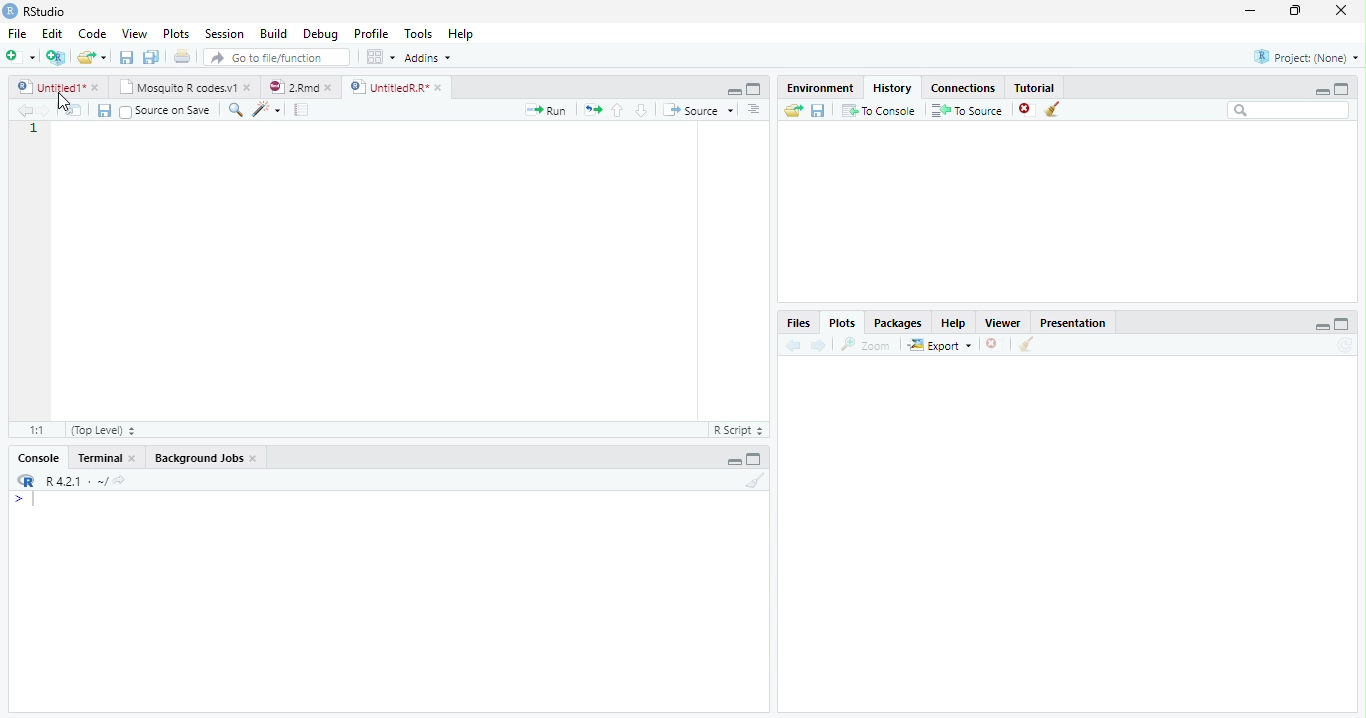 Image resolution: width=1366 pixels, height=718 pixels. What do you see at coordinates (236, 109) in the screenshot?
I see `Find/Replace` at bounding box center [236, 109].